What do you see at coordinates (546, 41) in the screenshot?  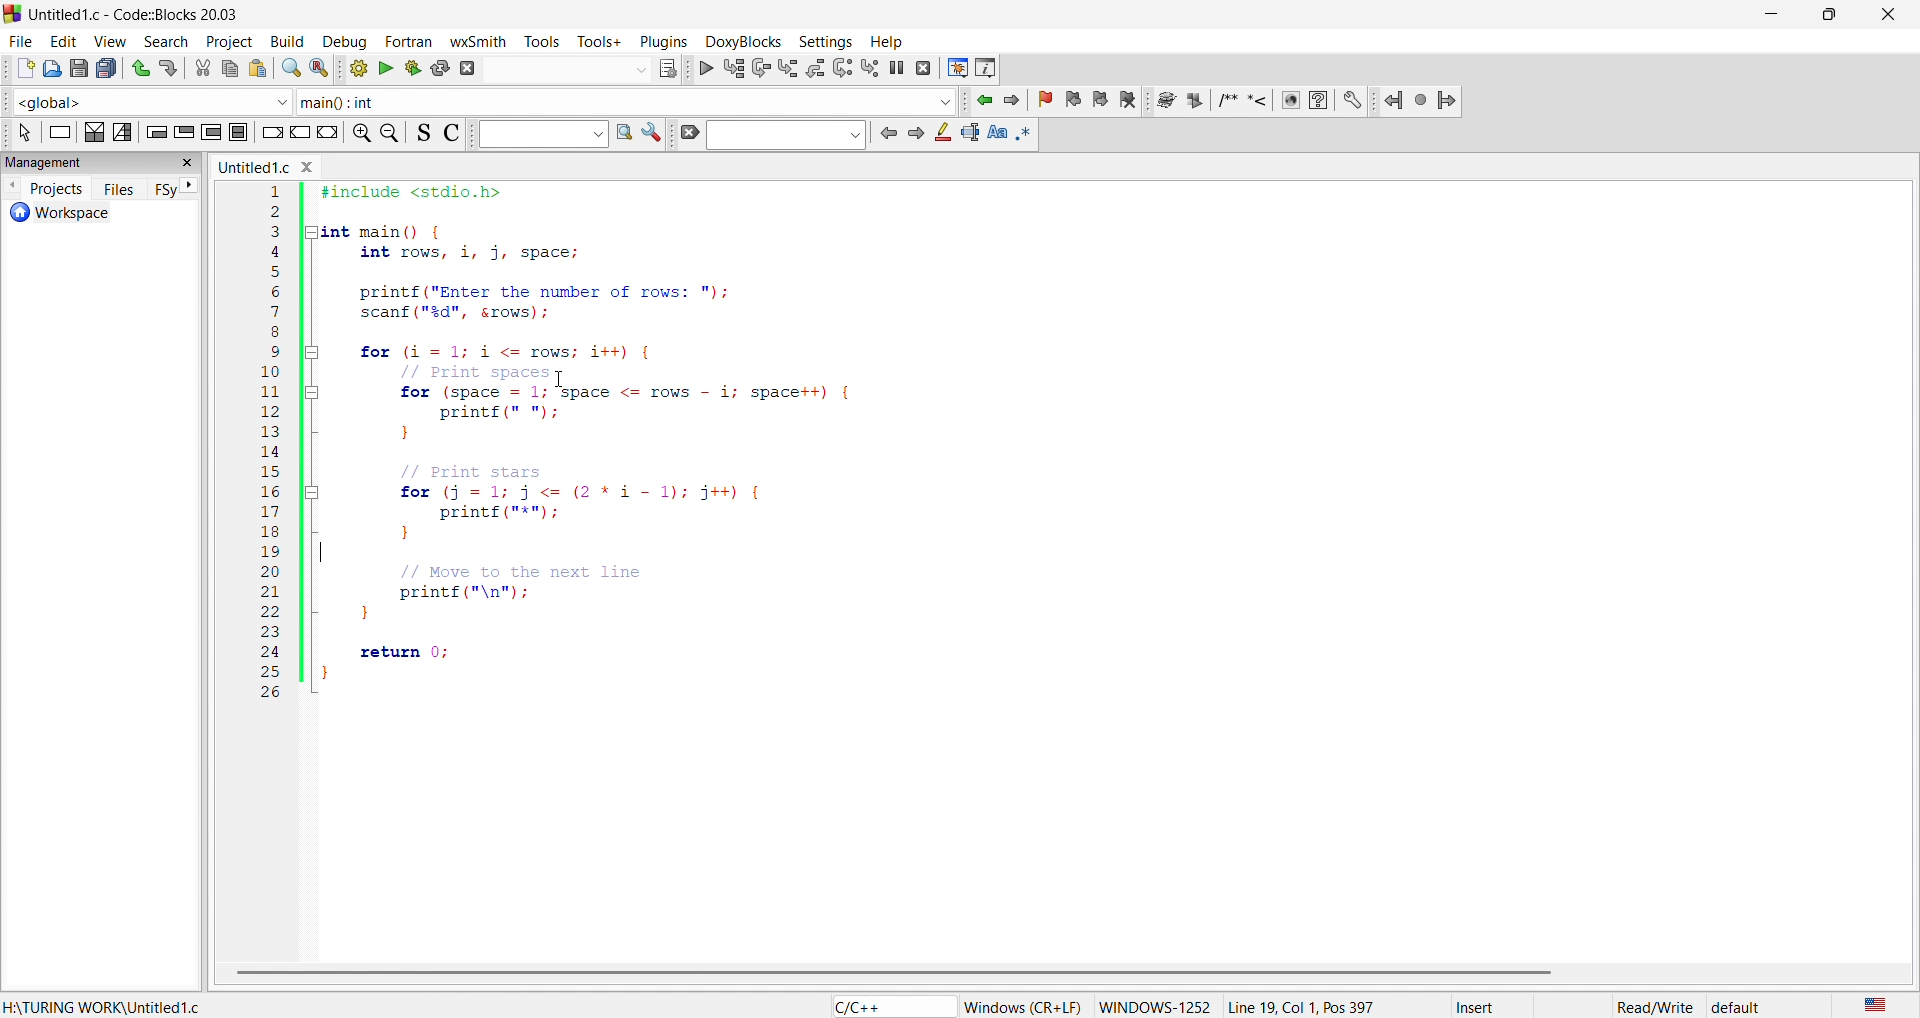 I see `tools` at bounding box center [546, 41].